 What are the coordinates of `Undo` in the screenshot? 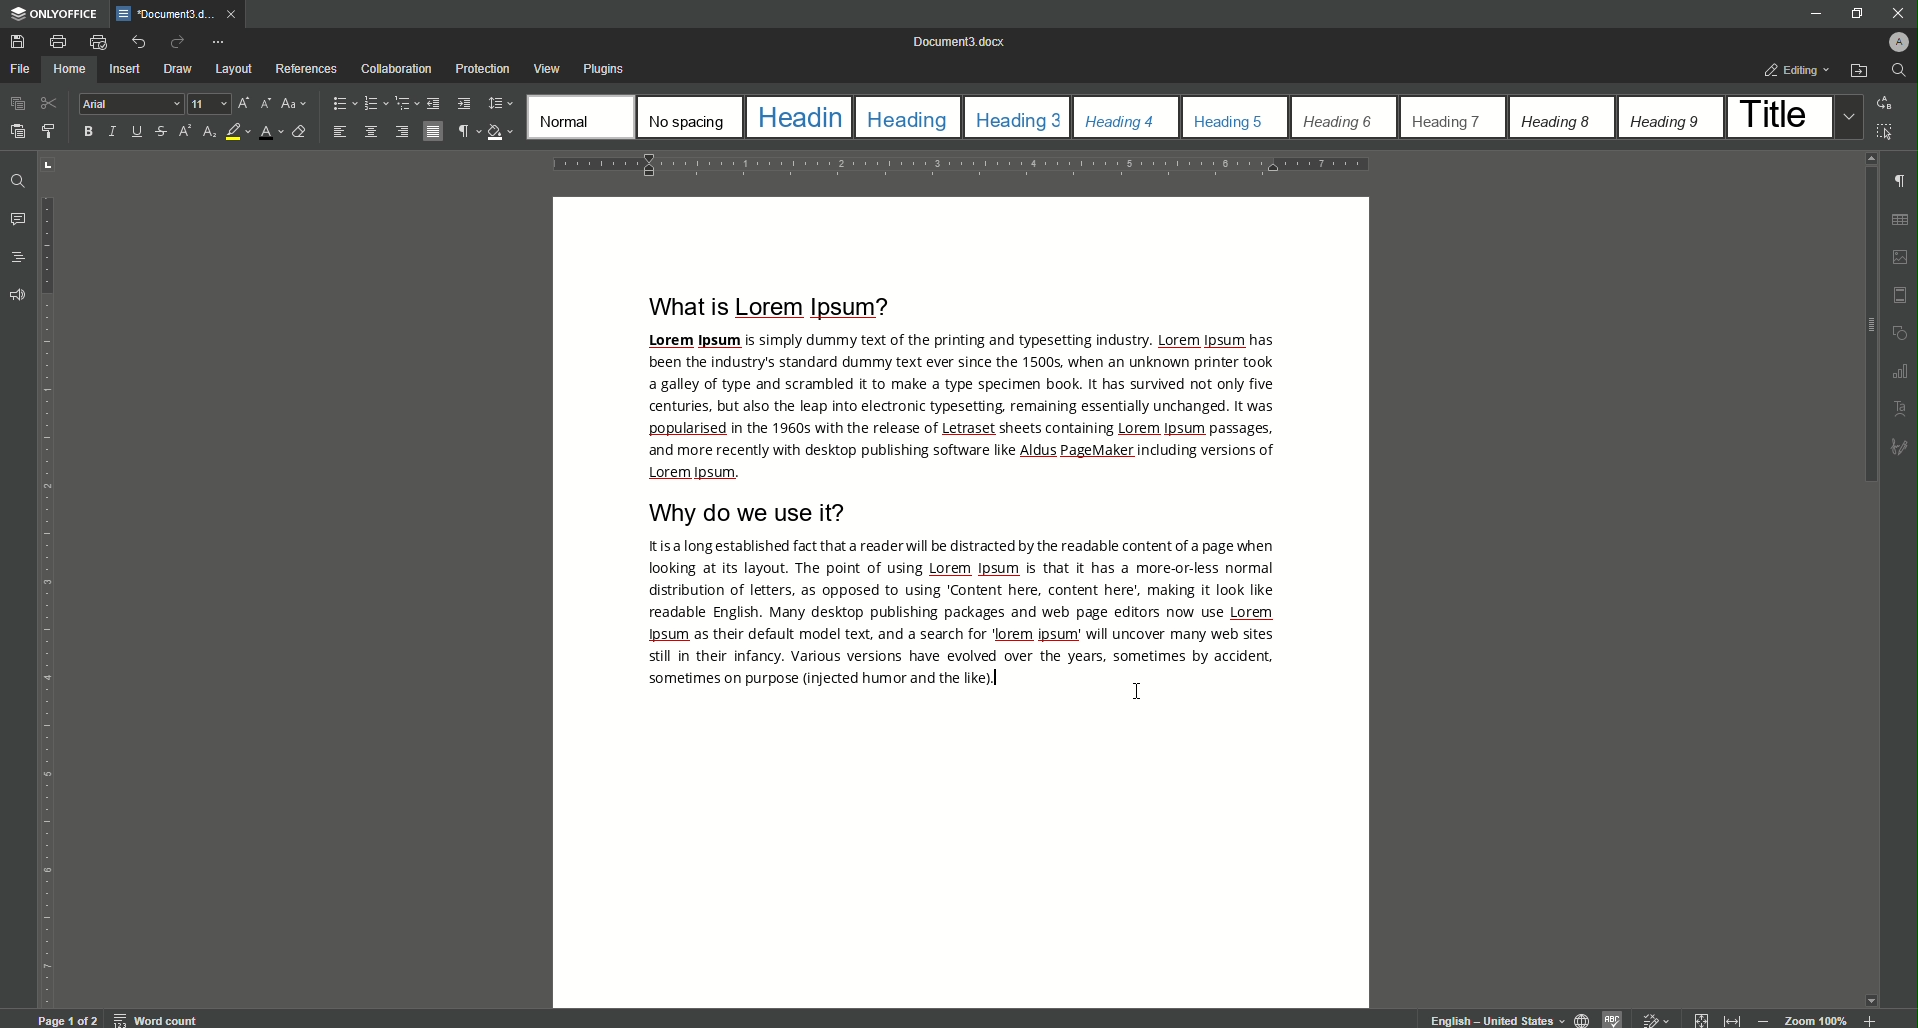 It's located at (132, 42).